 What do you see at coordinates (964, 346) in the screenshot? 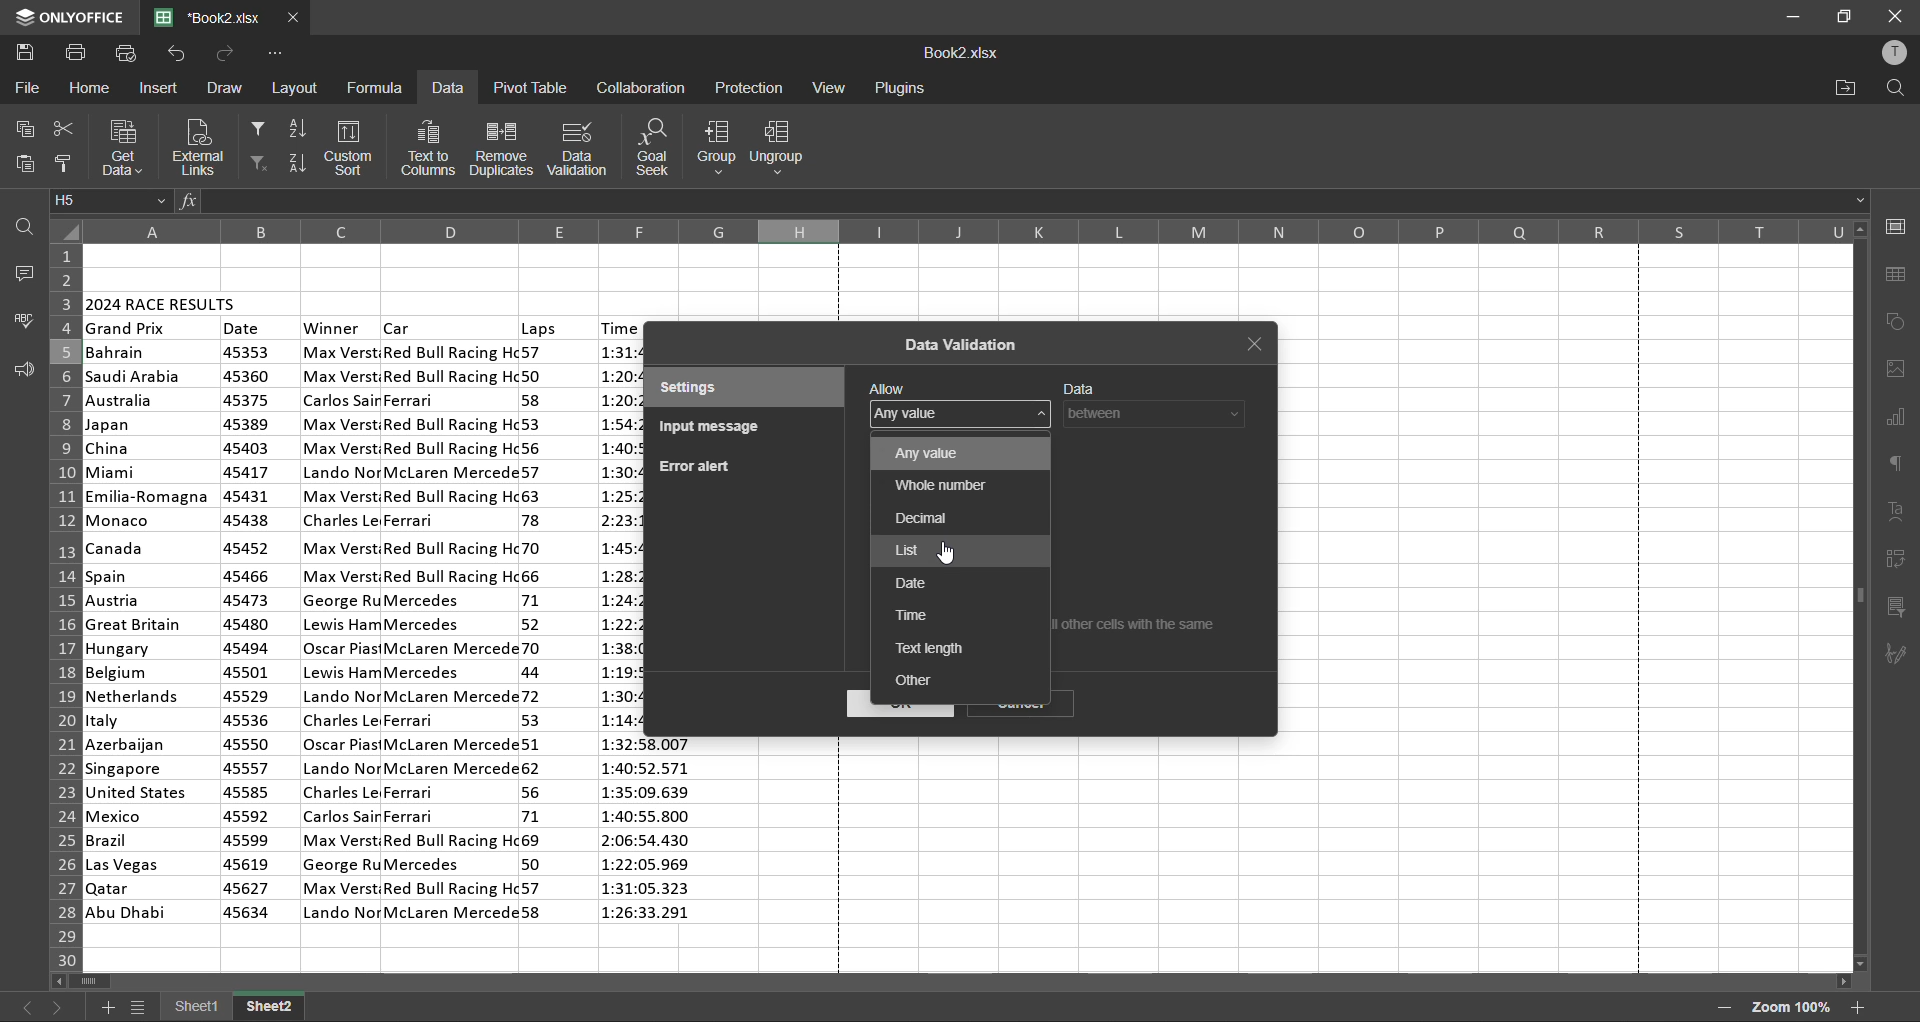
I see `data validation` at bounding box center [964, 346].